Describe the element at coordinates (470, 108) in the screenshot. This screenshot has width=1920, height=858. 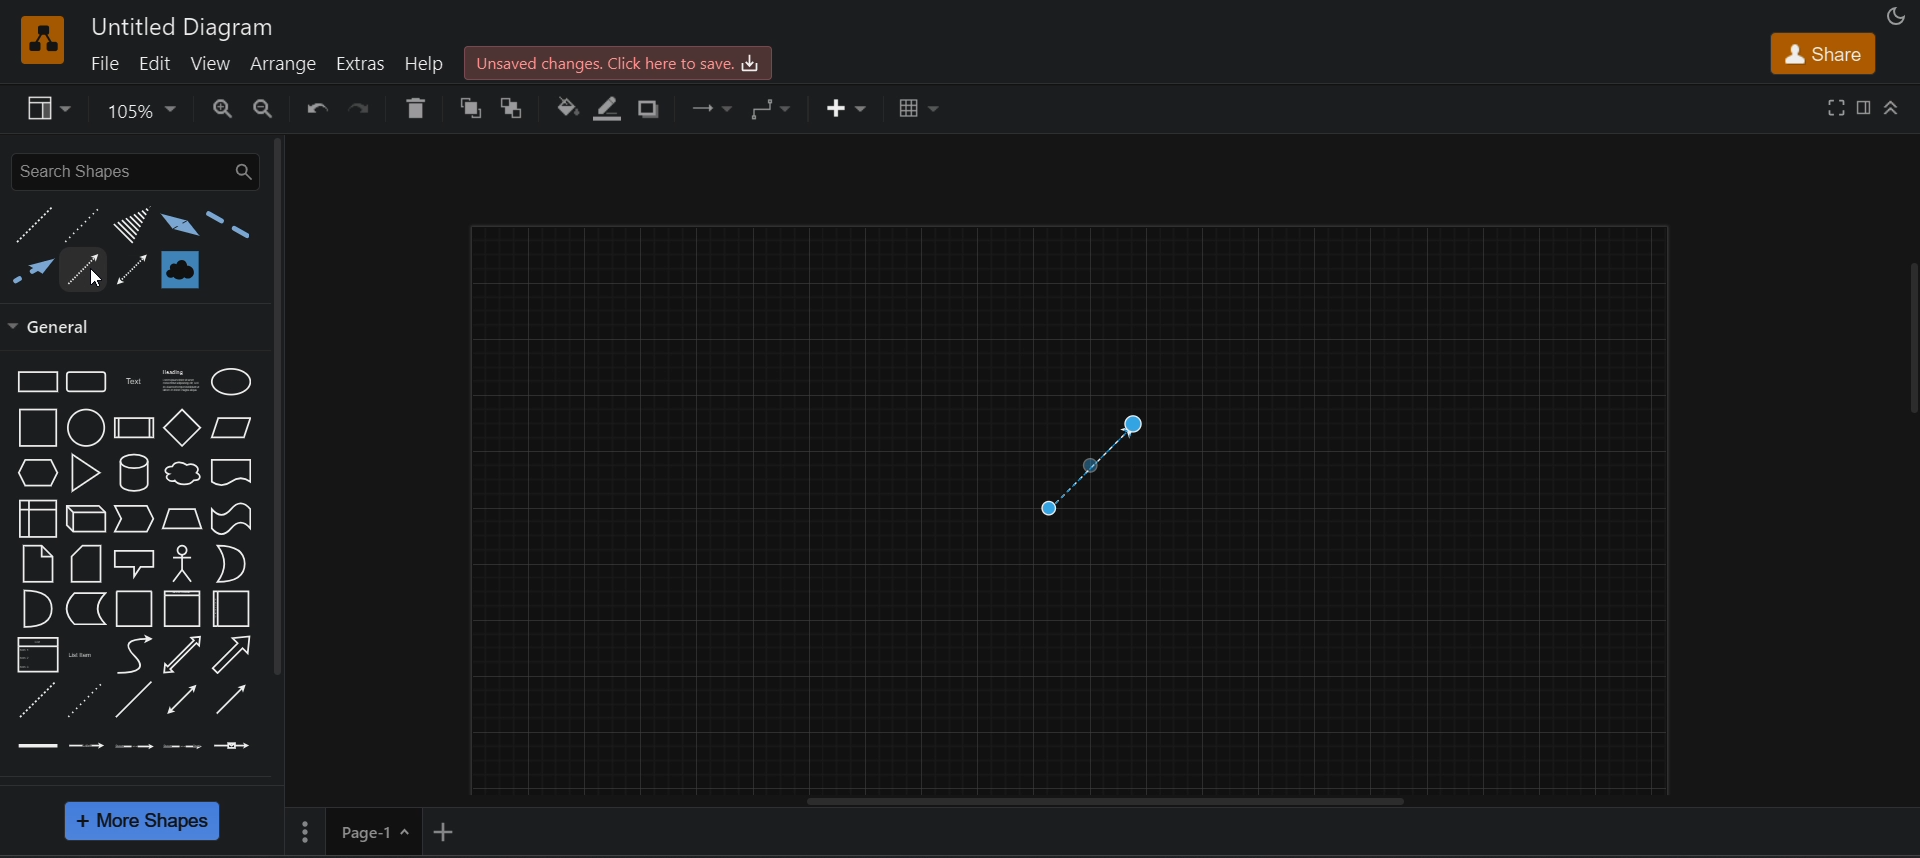
I see `to front` at that location.